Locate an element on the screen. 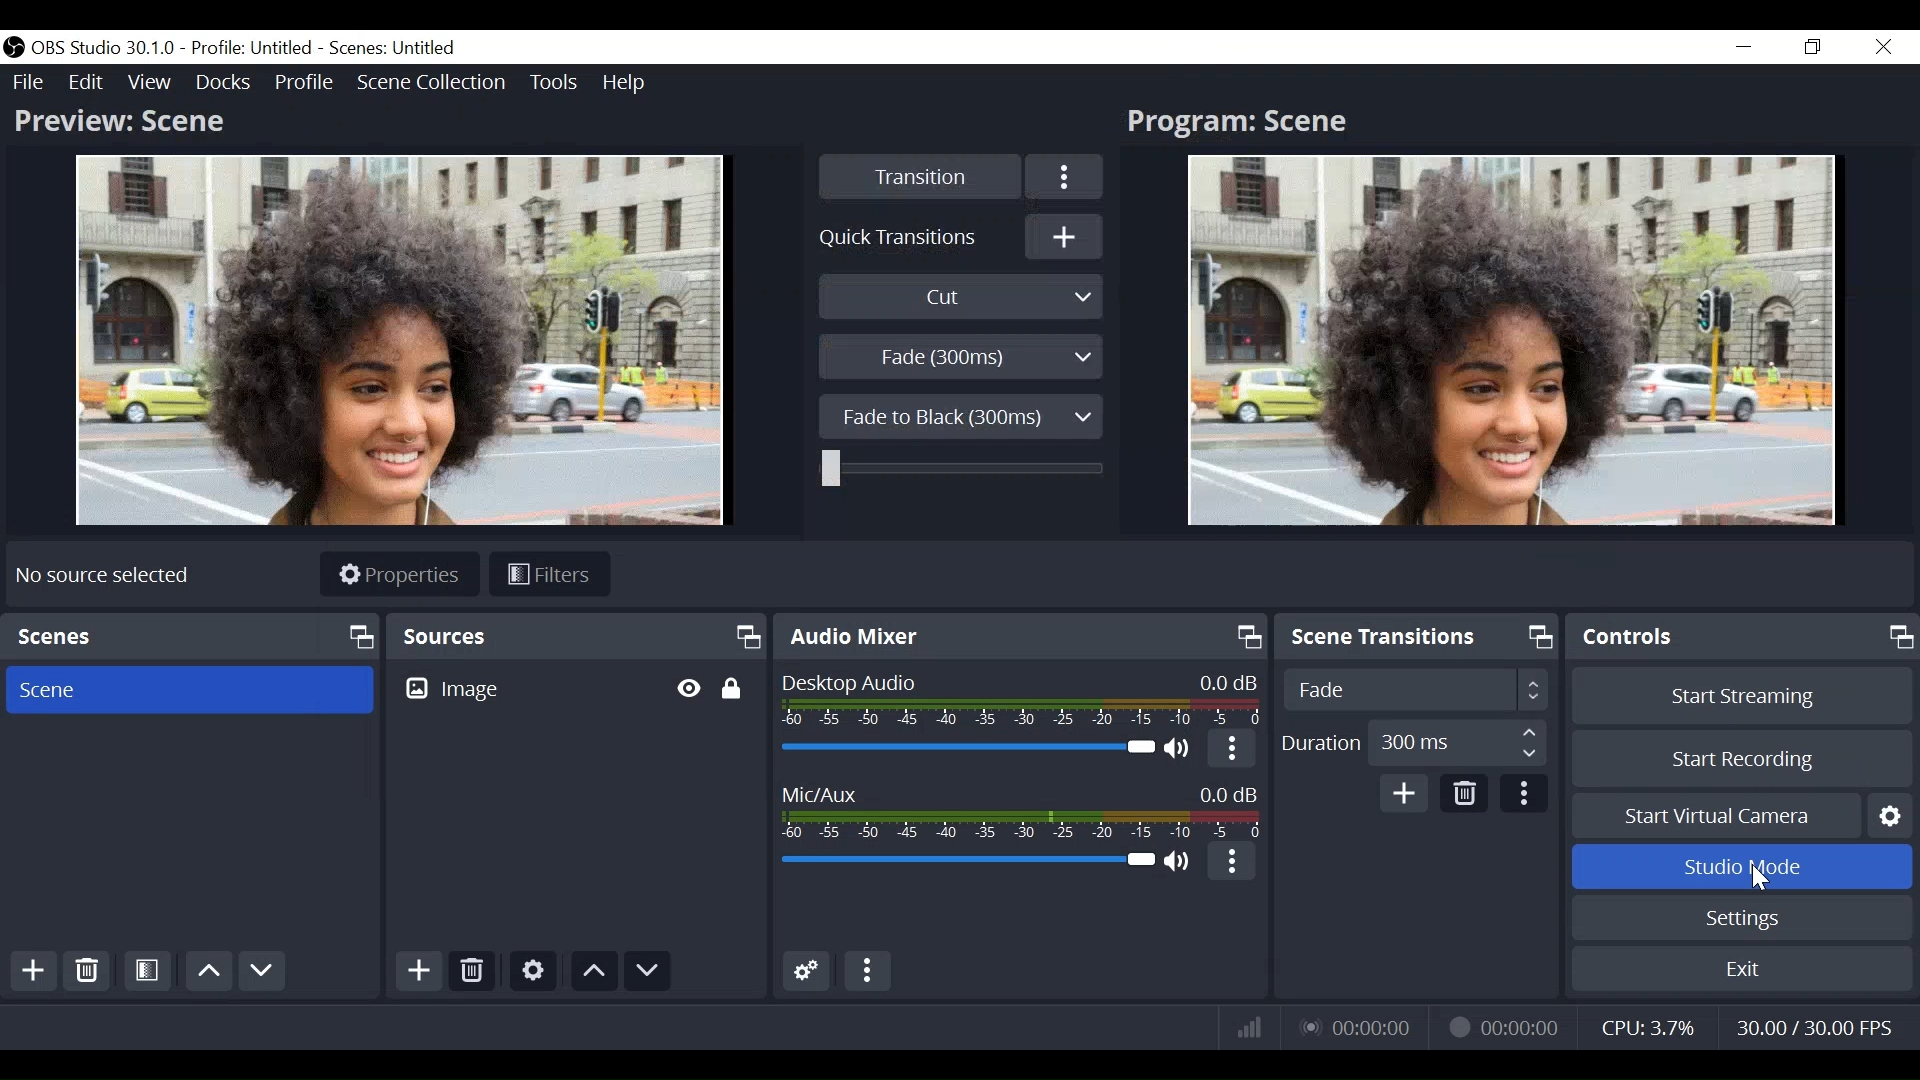 Image resolution: width=1920 pixels, height=1080 pixels. Cut is located at coordinates (958, 298).